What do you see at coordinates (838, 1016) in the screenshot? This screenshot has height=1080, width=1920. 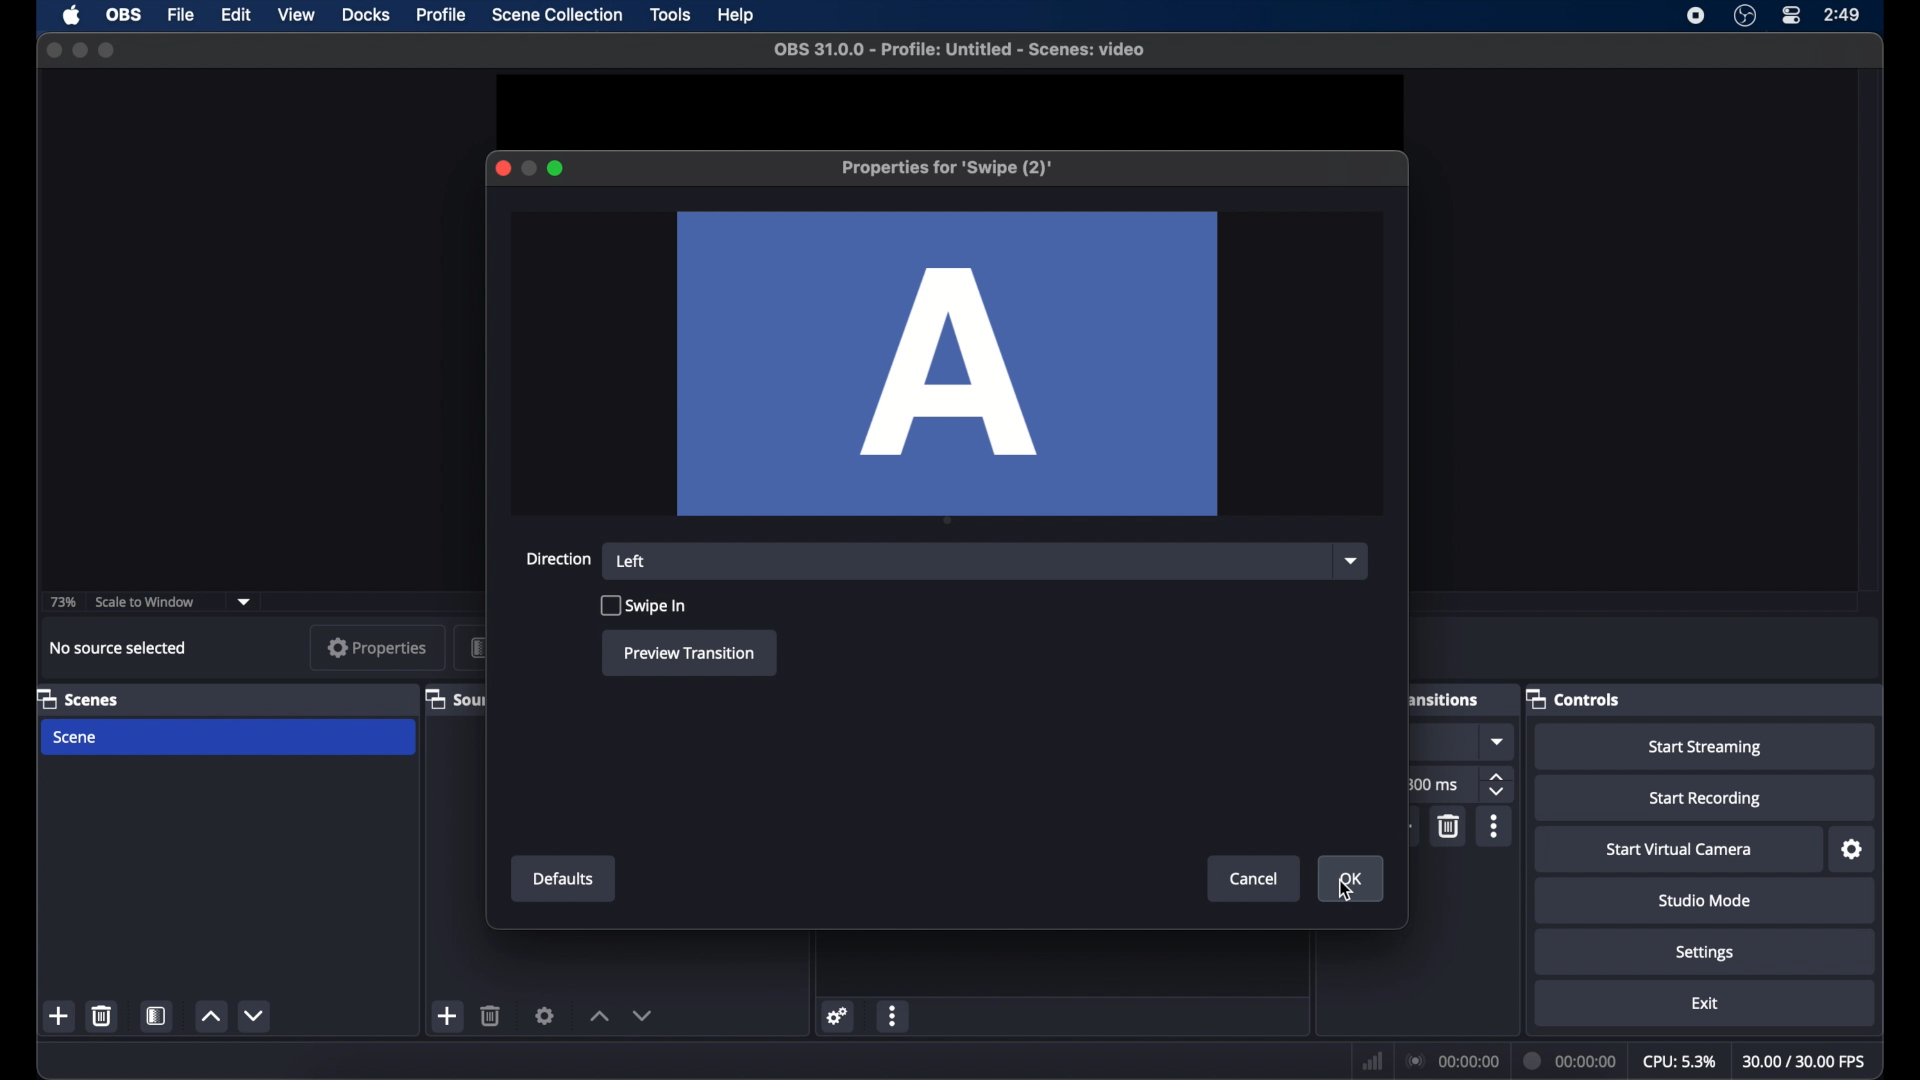 I see `settings` at bounding box center [838, 1016].